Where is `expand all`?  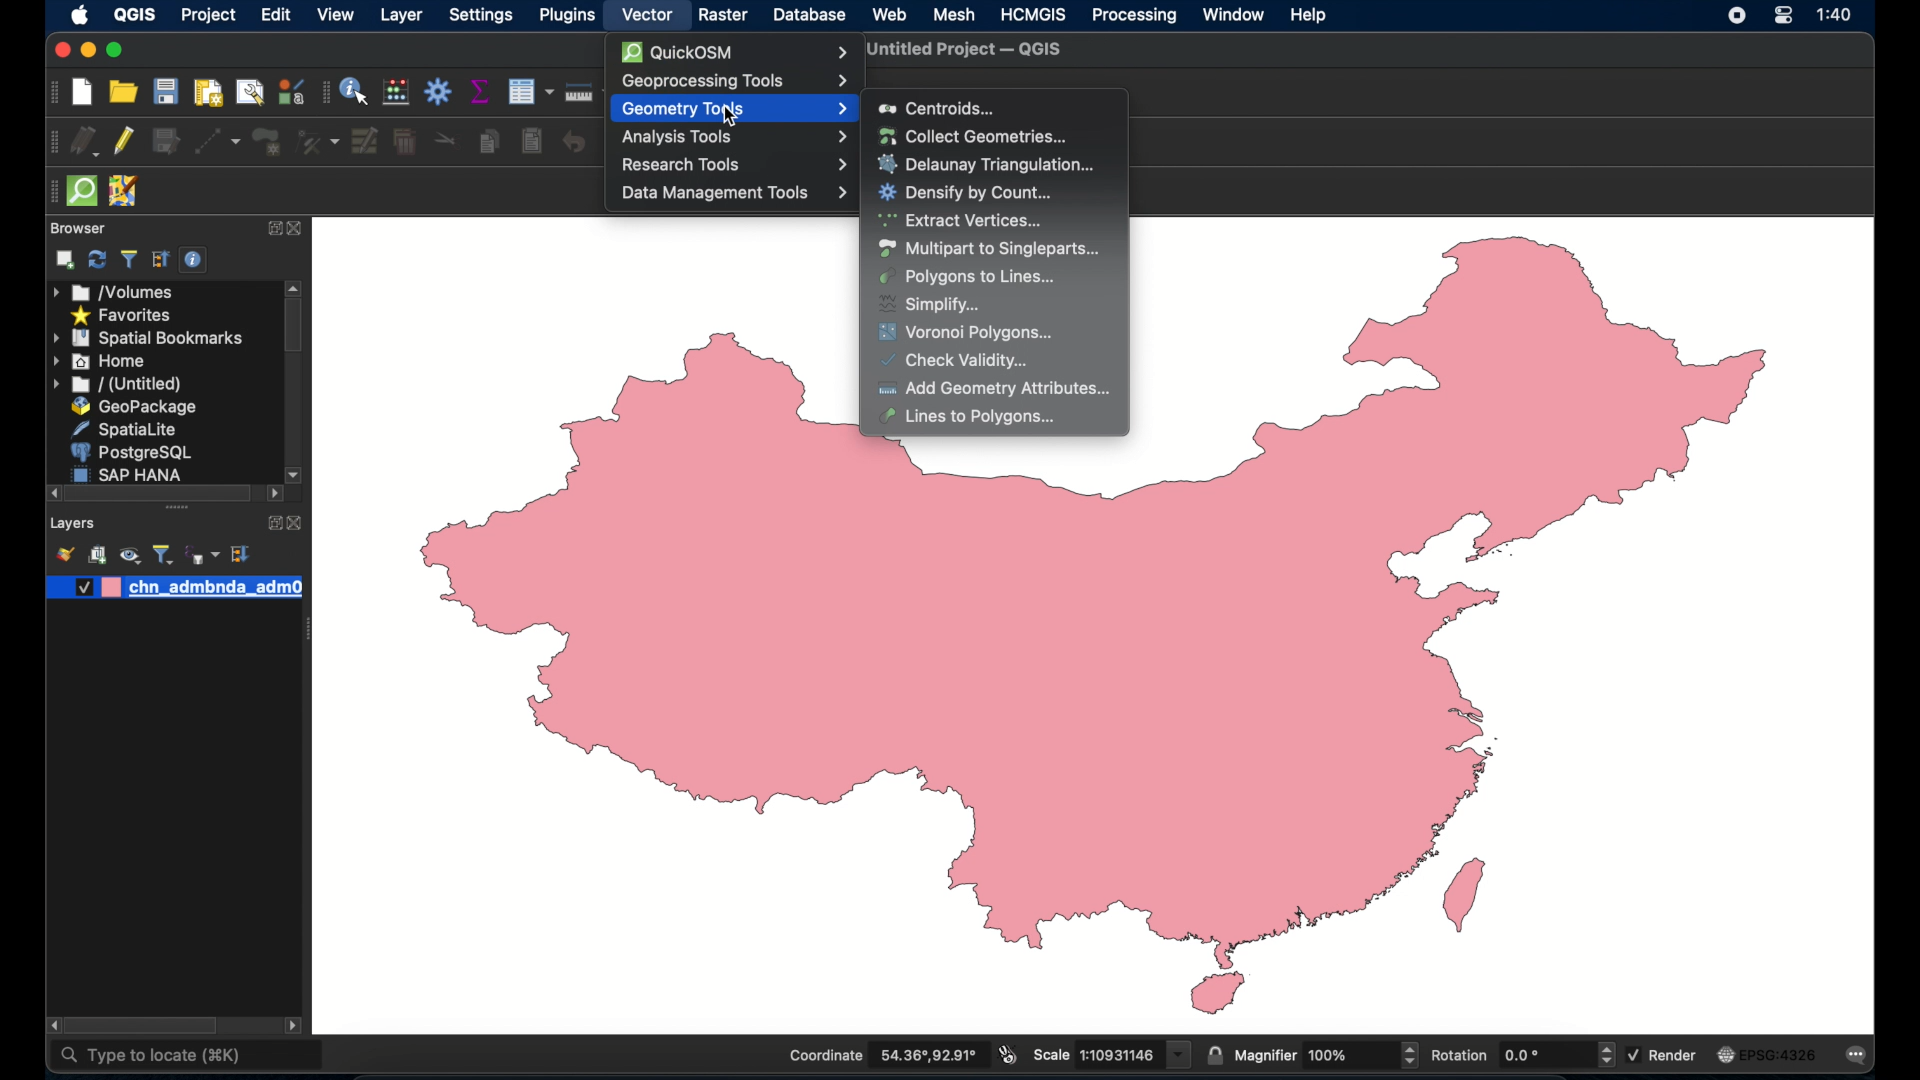 expand all is located at coordinates (161, 260).